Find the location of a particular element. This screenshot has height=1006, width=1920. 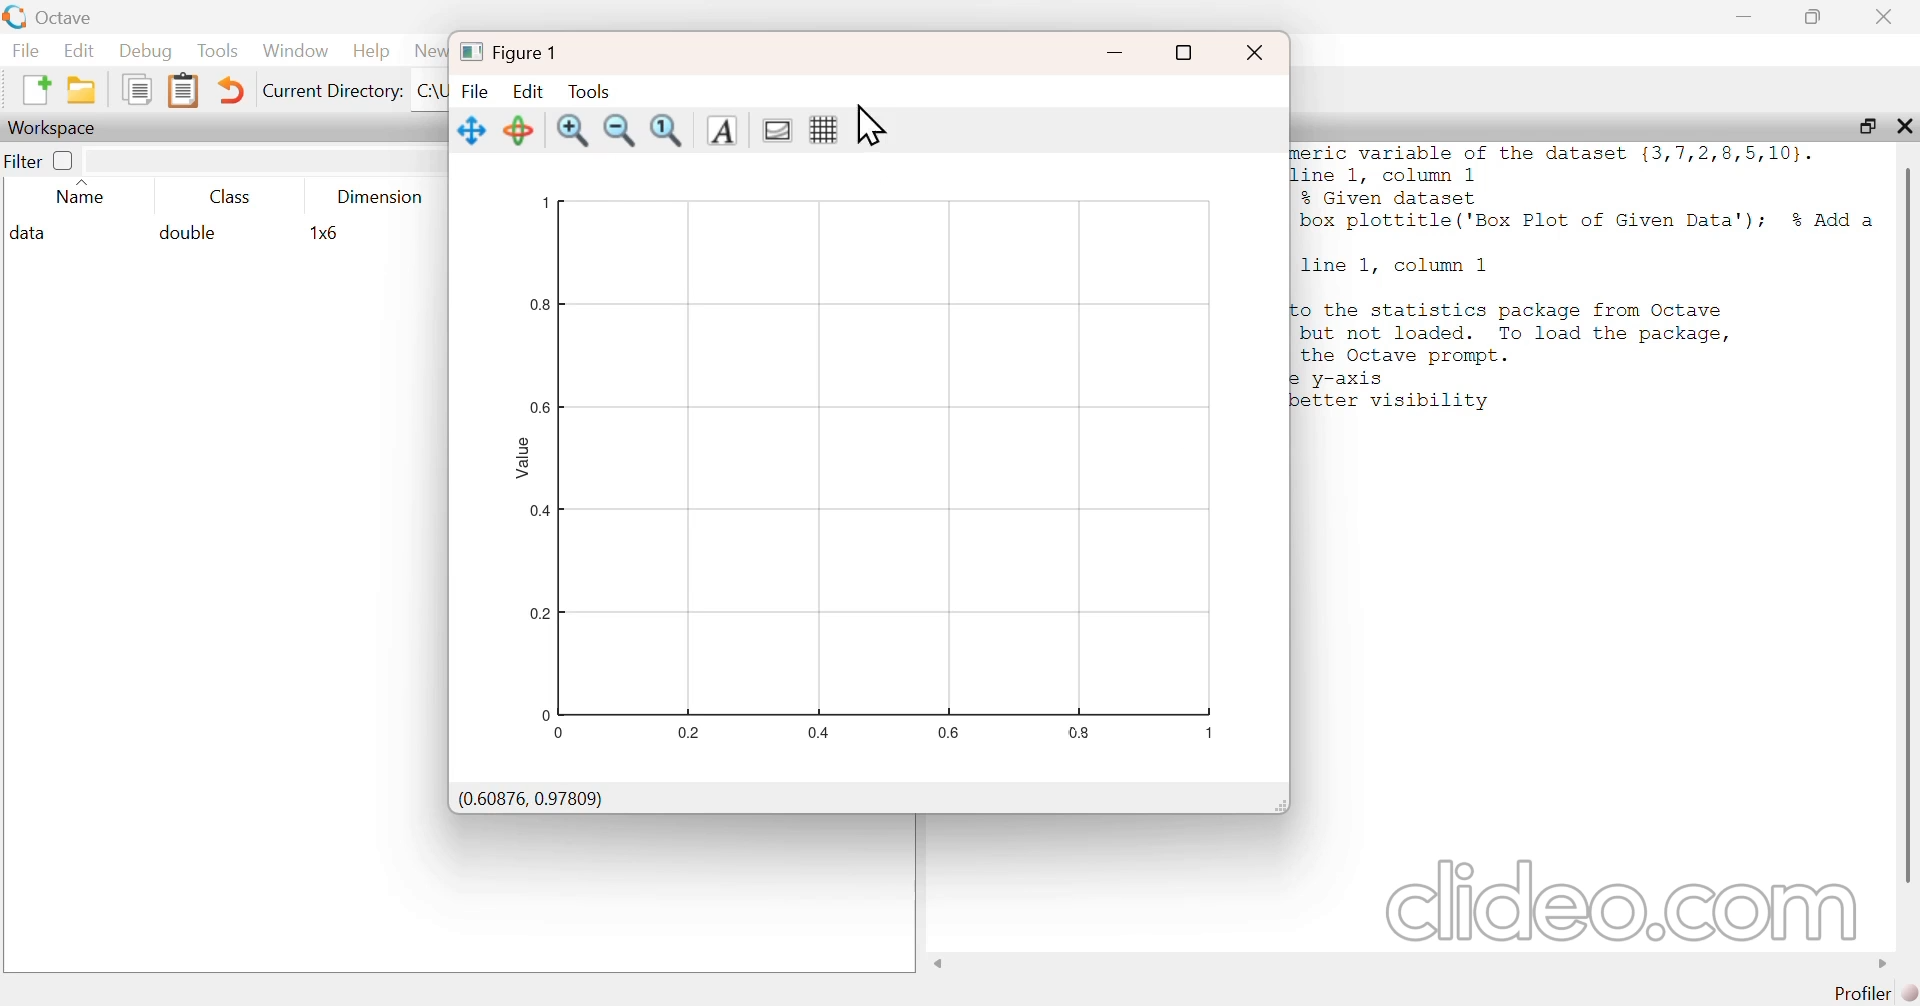

close is located at coordinates (1254, 49).